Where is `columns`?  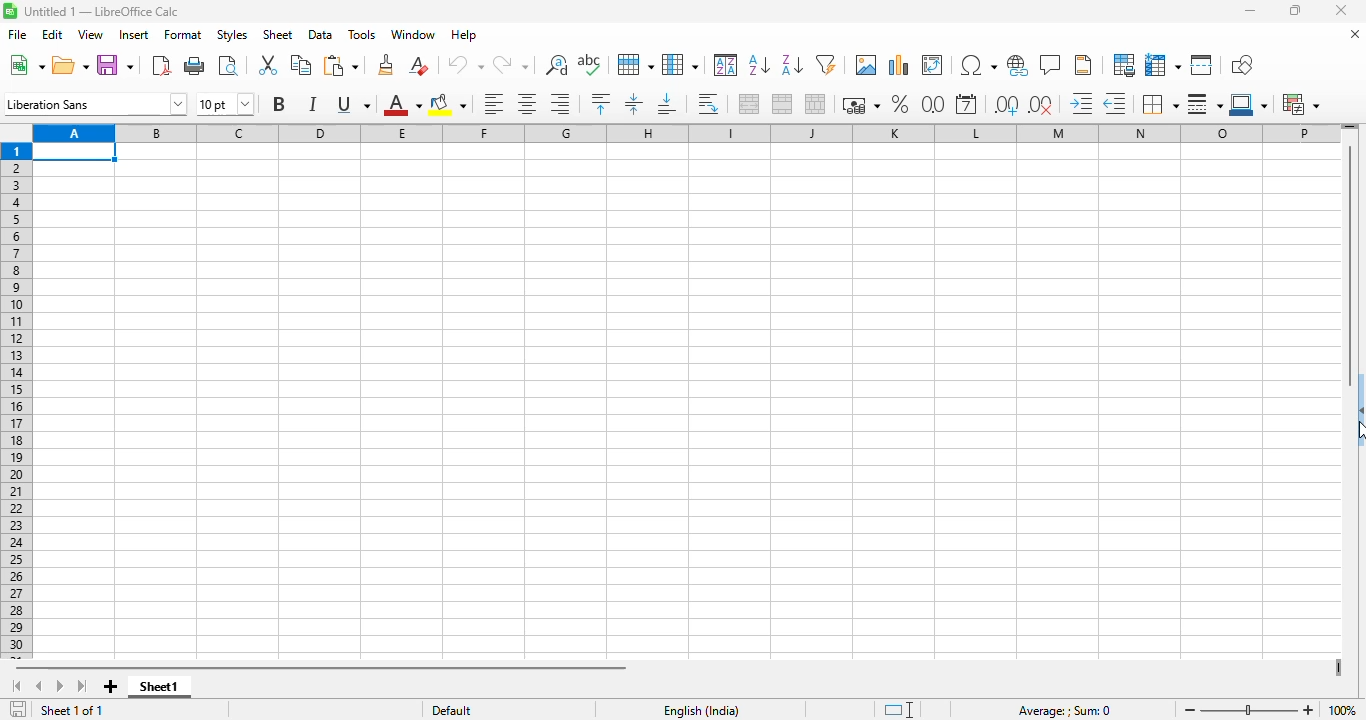
columns is located at coordinates (686, 133).